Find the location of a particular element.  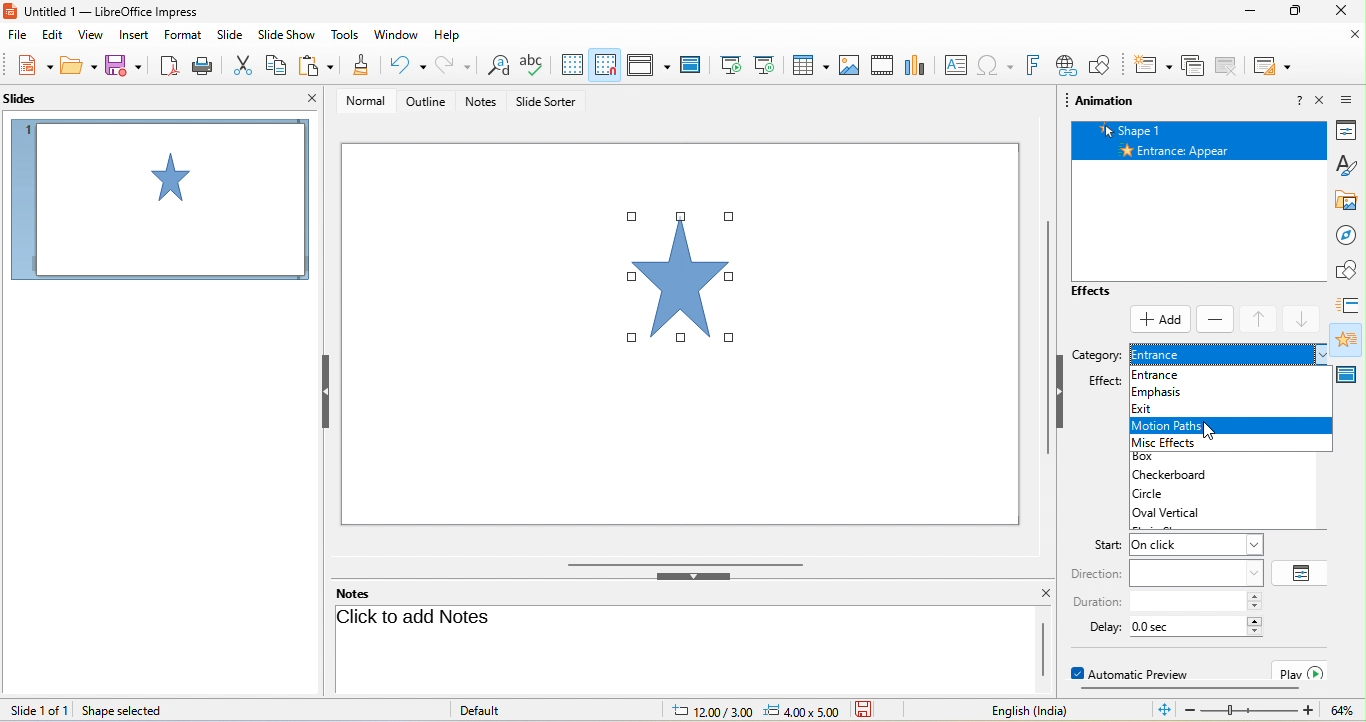

print is located at coordinates (207, 65).